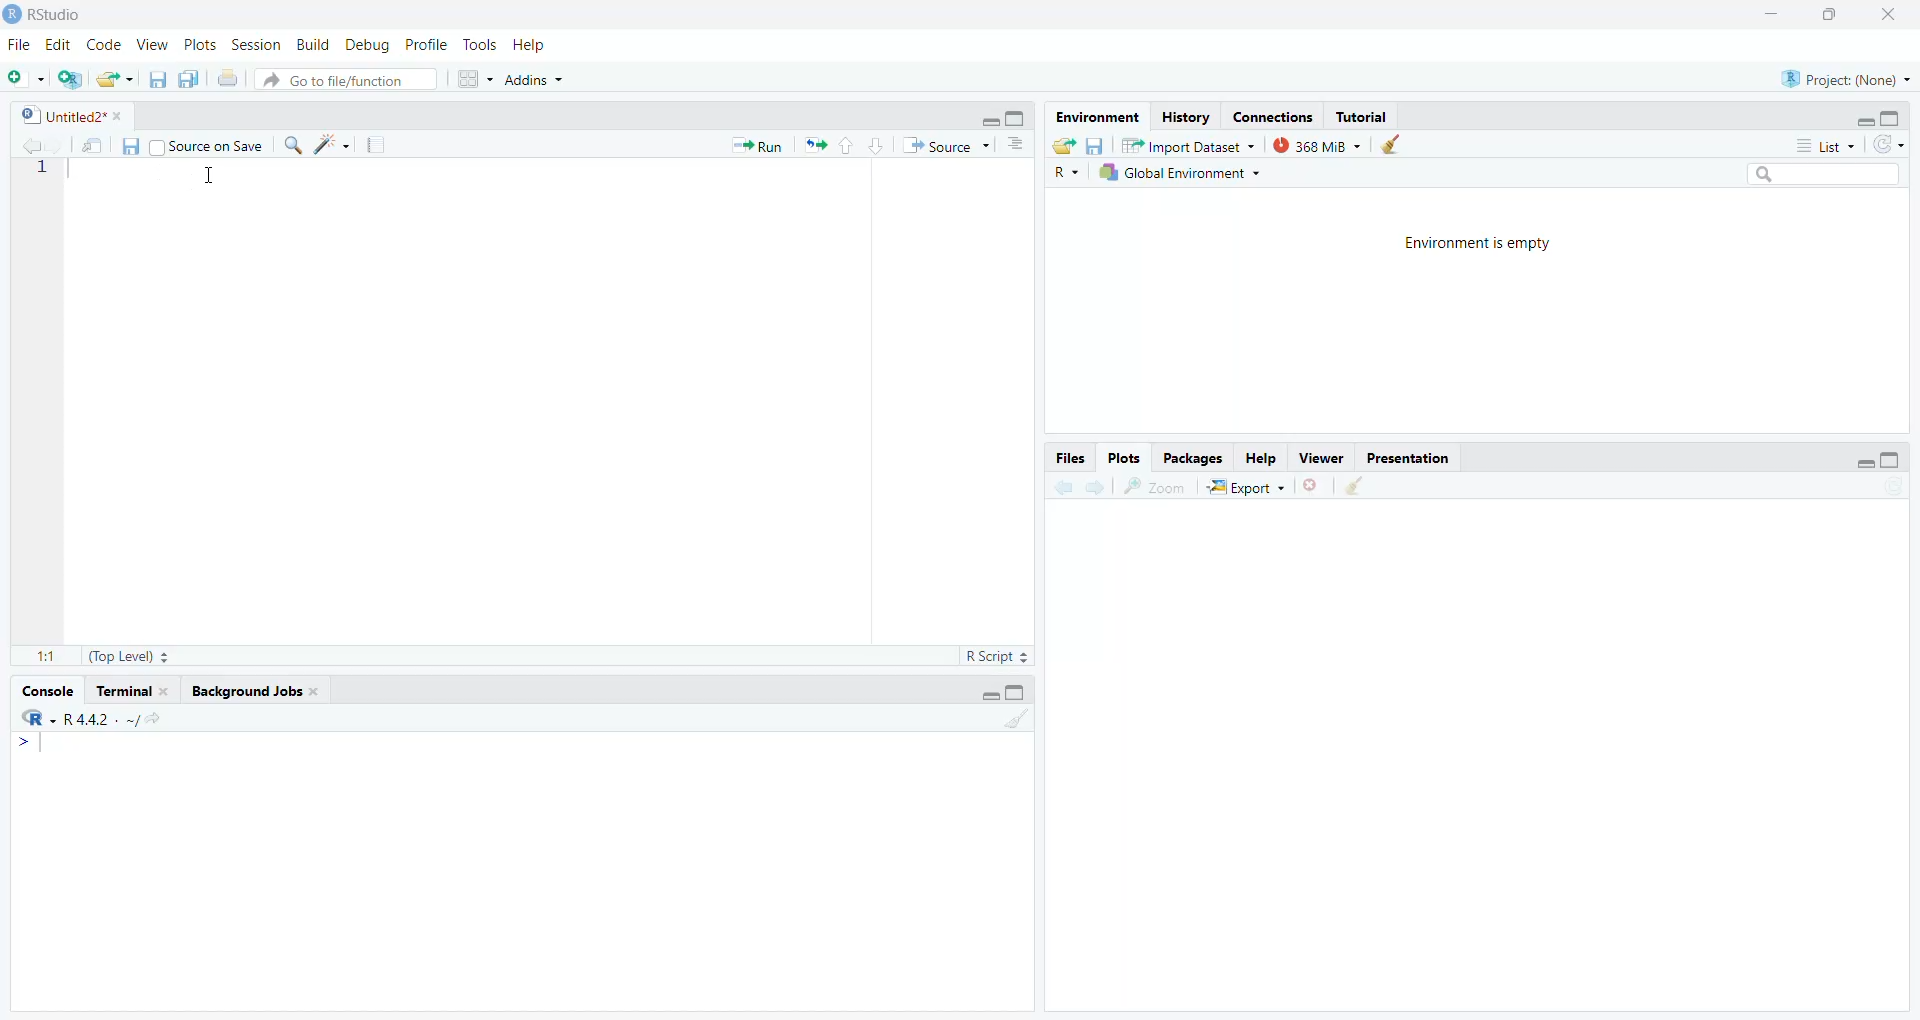 Image resolution: width=1920 pixels, height=1020 pixels. Describe the element at coordinates (104, 45) in the screenshot. I see `Code` at that location.